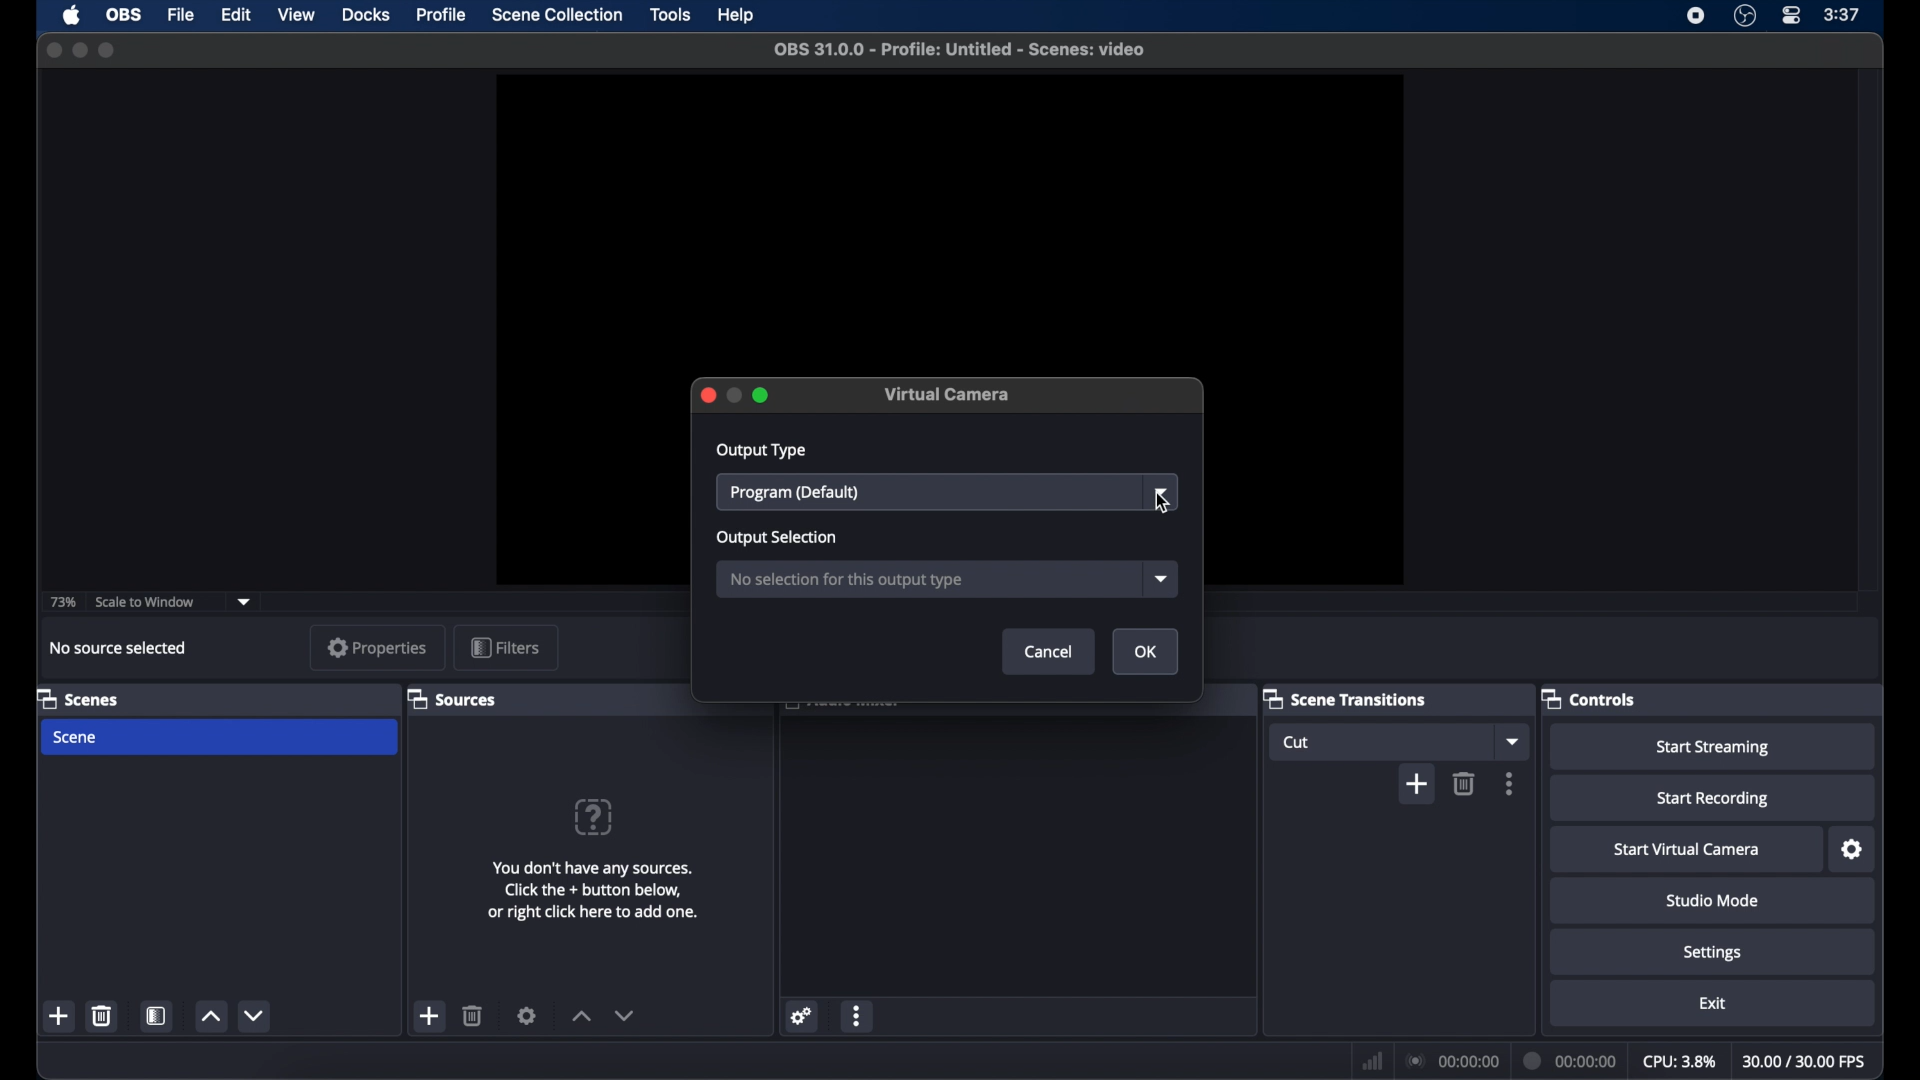  What do you see at coordinates (366, 15) in the screenshot?
I see `docks` at bounding box center [366, 15].